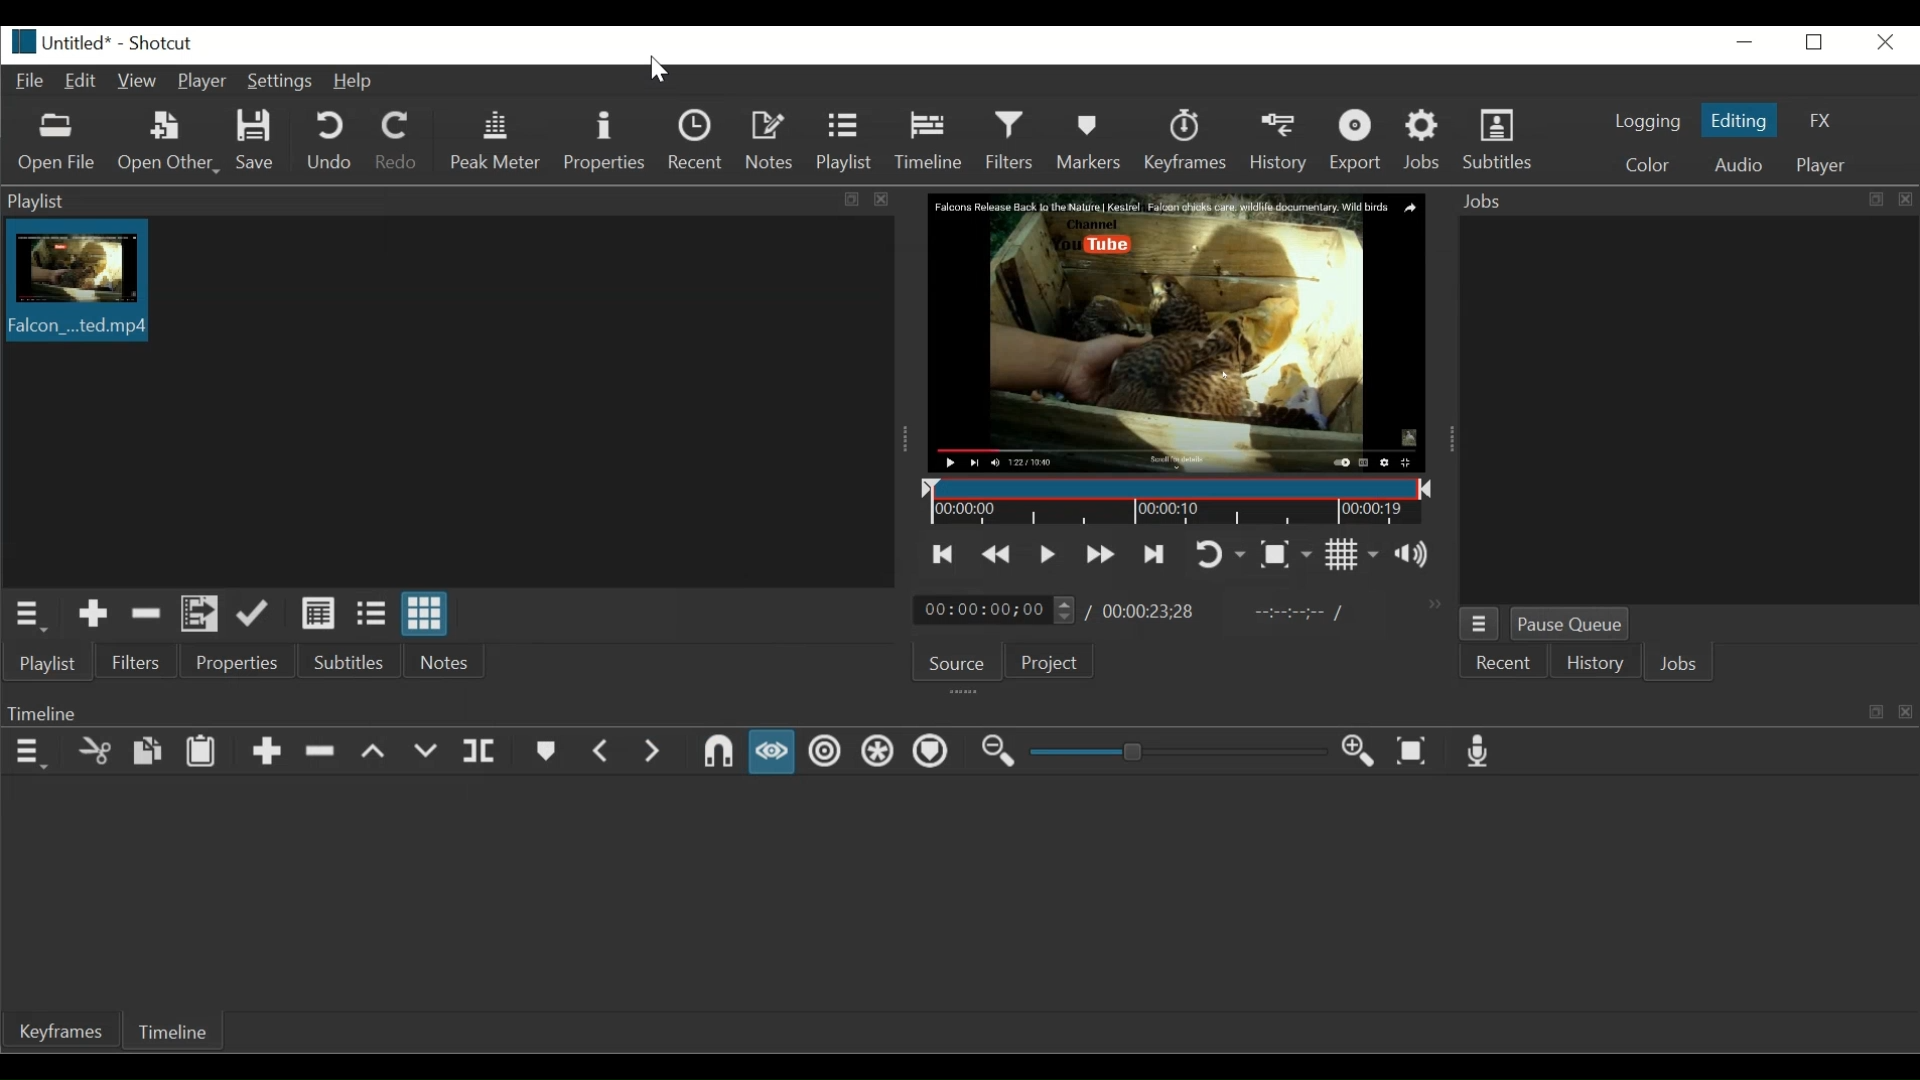 This screenshot has height=1080, width=1920. I want to click on Export, so click(1359, 143).